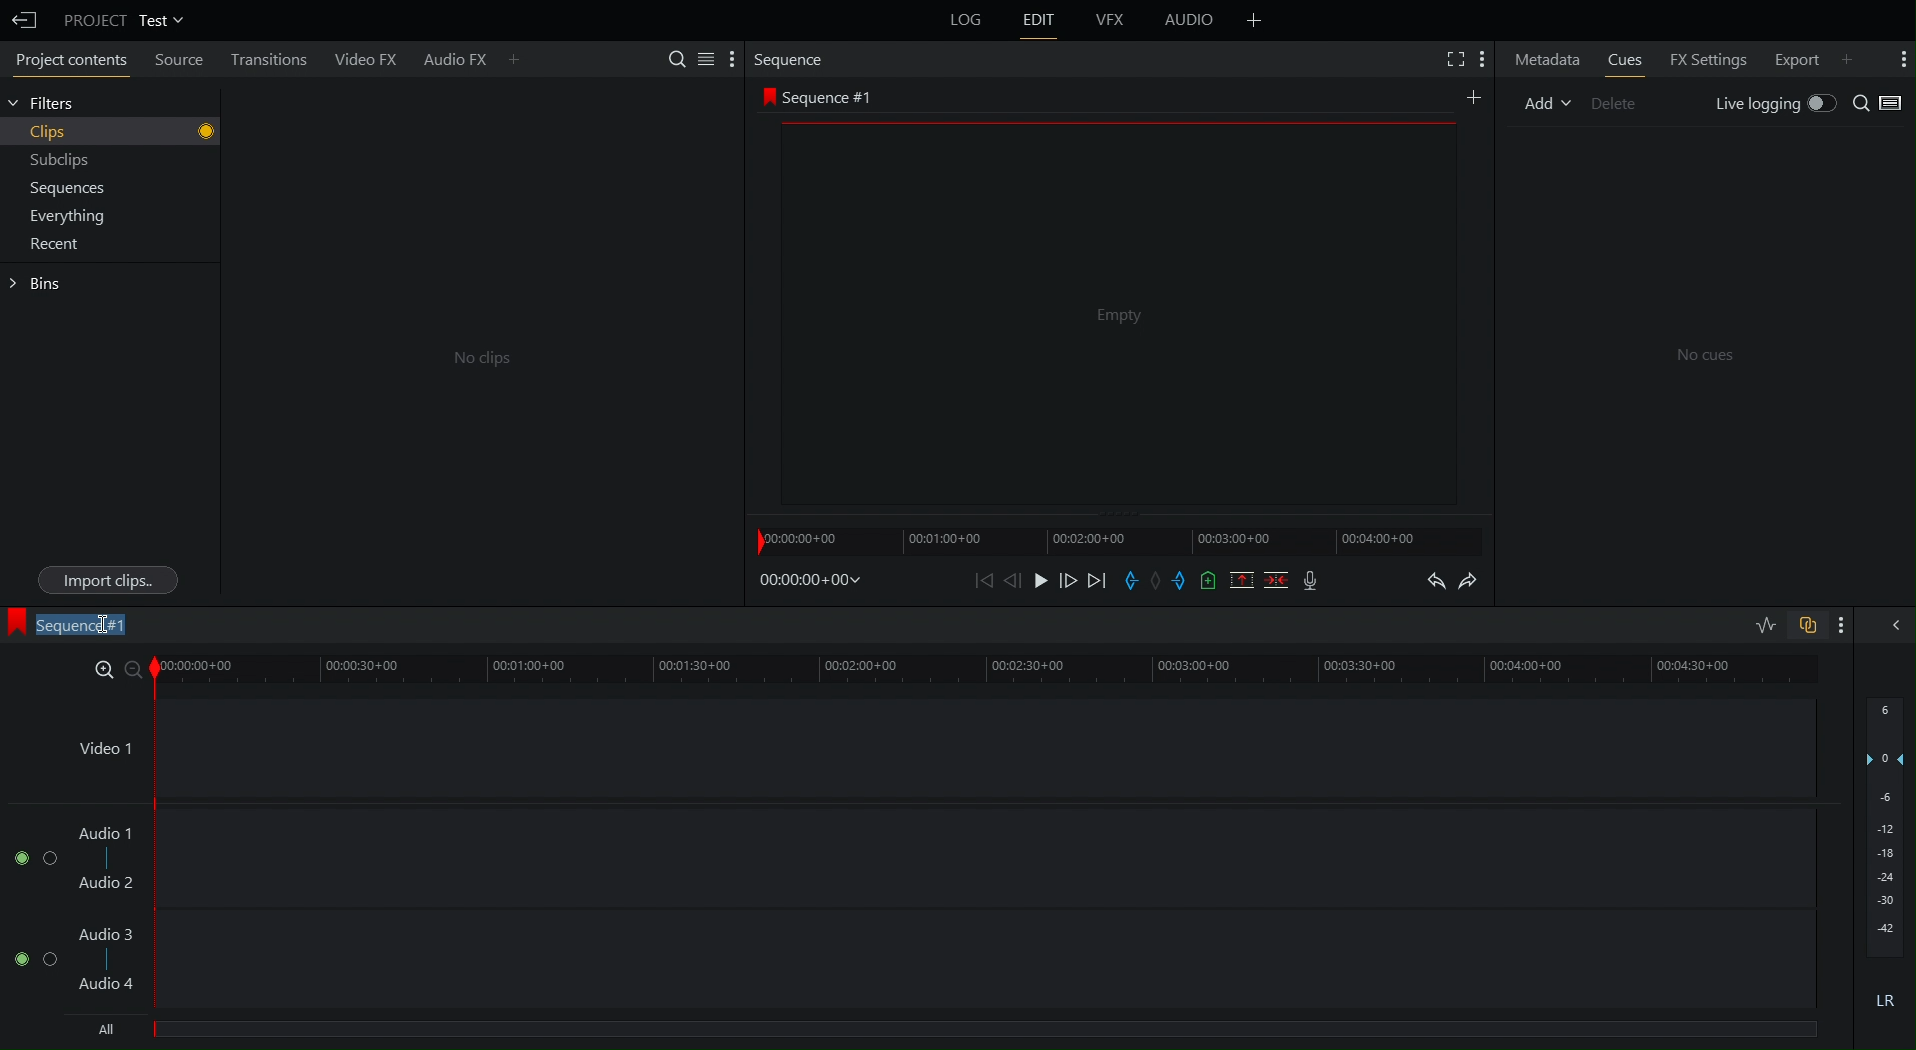 This screenshot has width=1916, height=1050. Describe the element at coordinates (1309, 579) in the screenshot. I see `Mic` at that location.